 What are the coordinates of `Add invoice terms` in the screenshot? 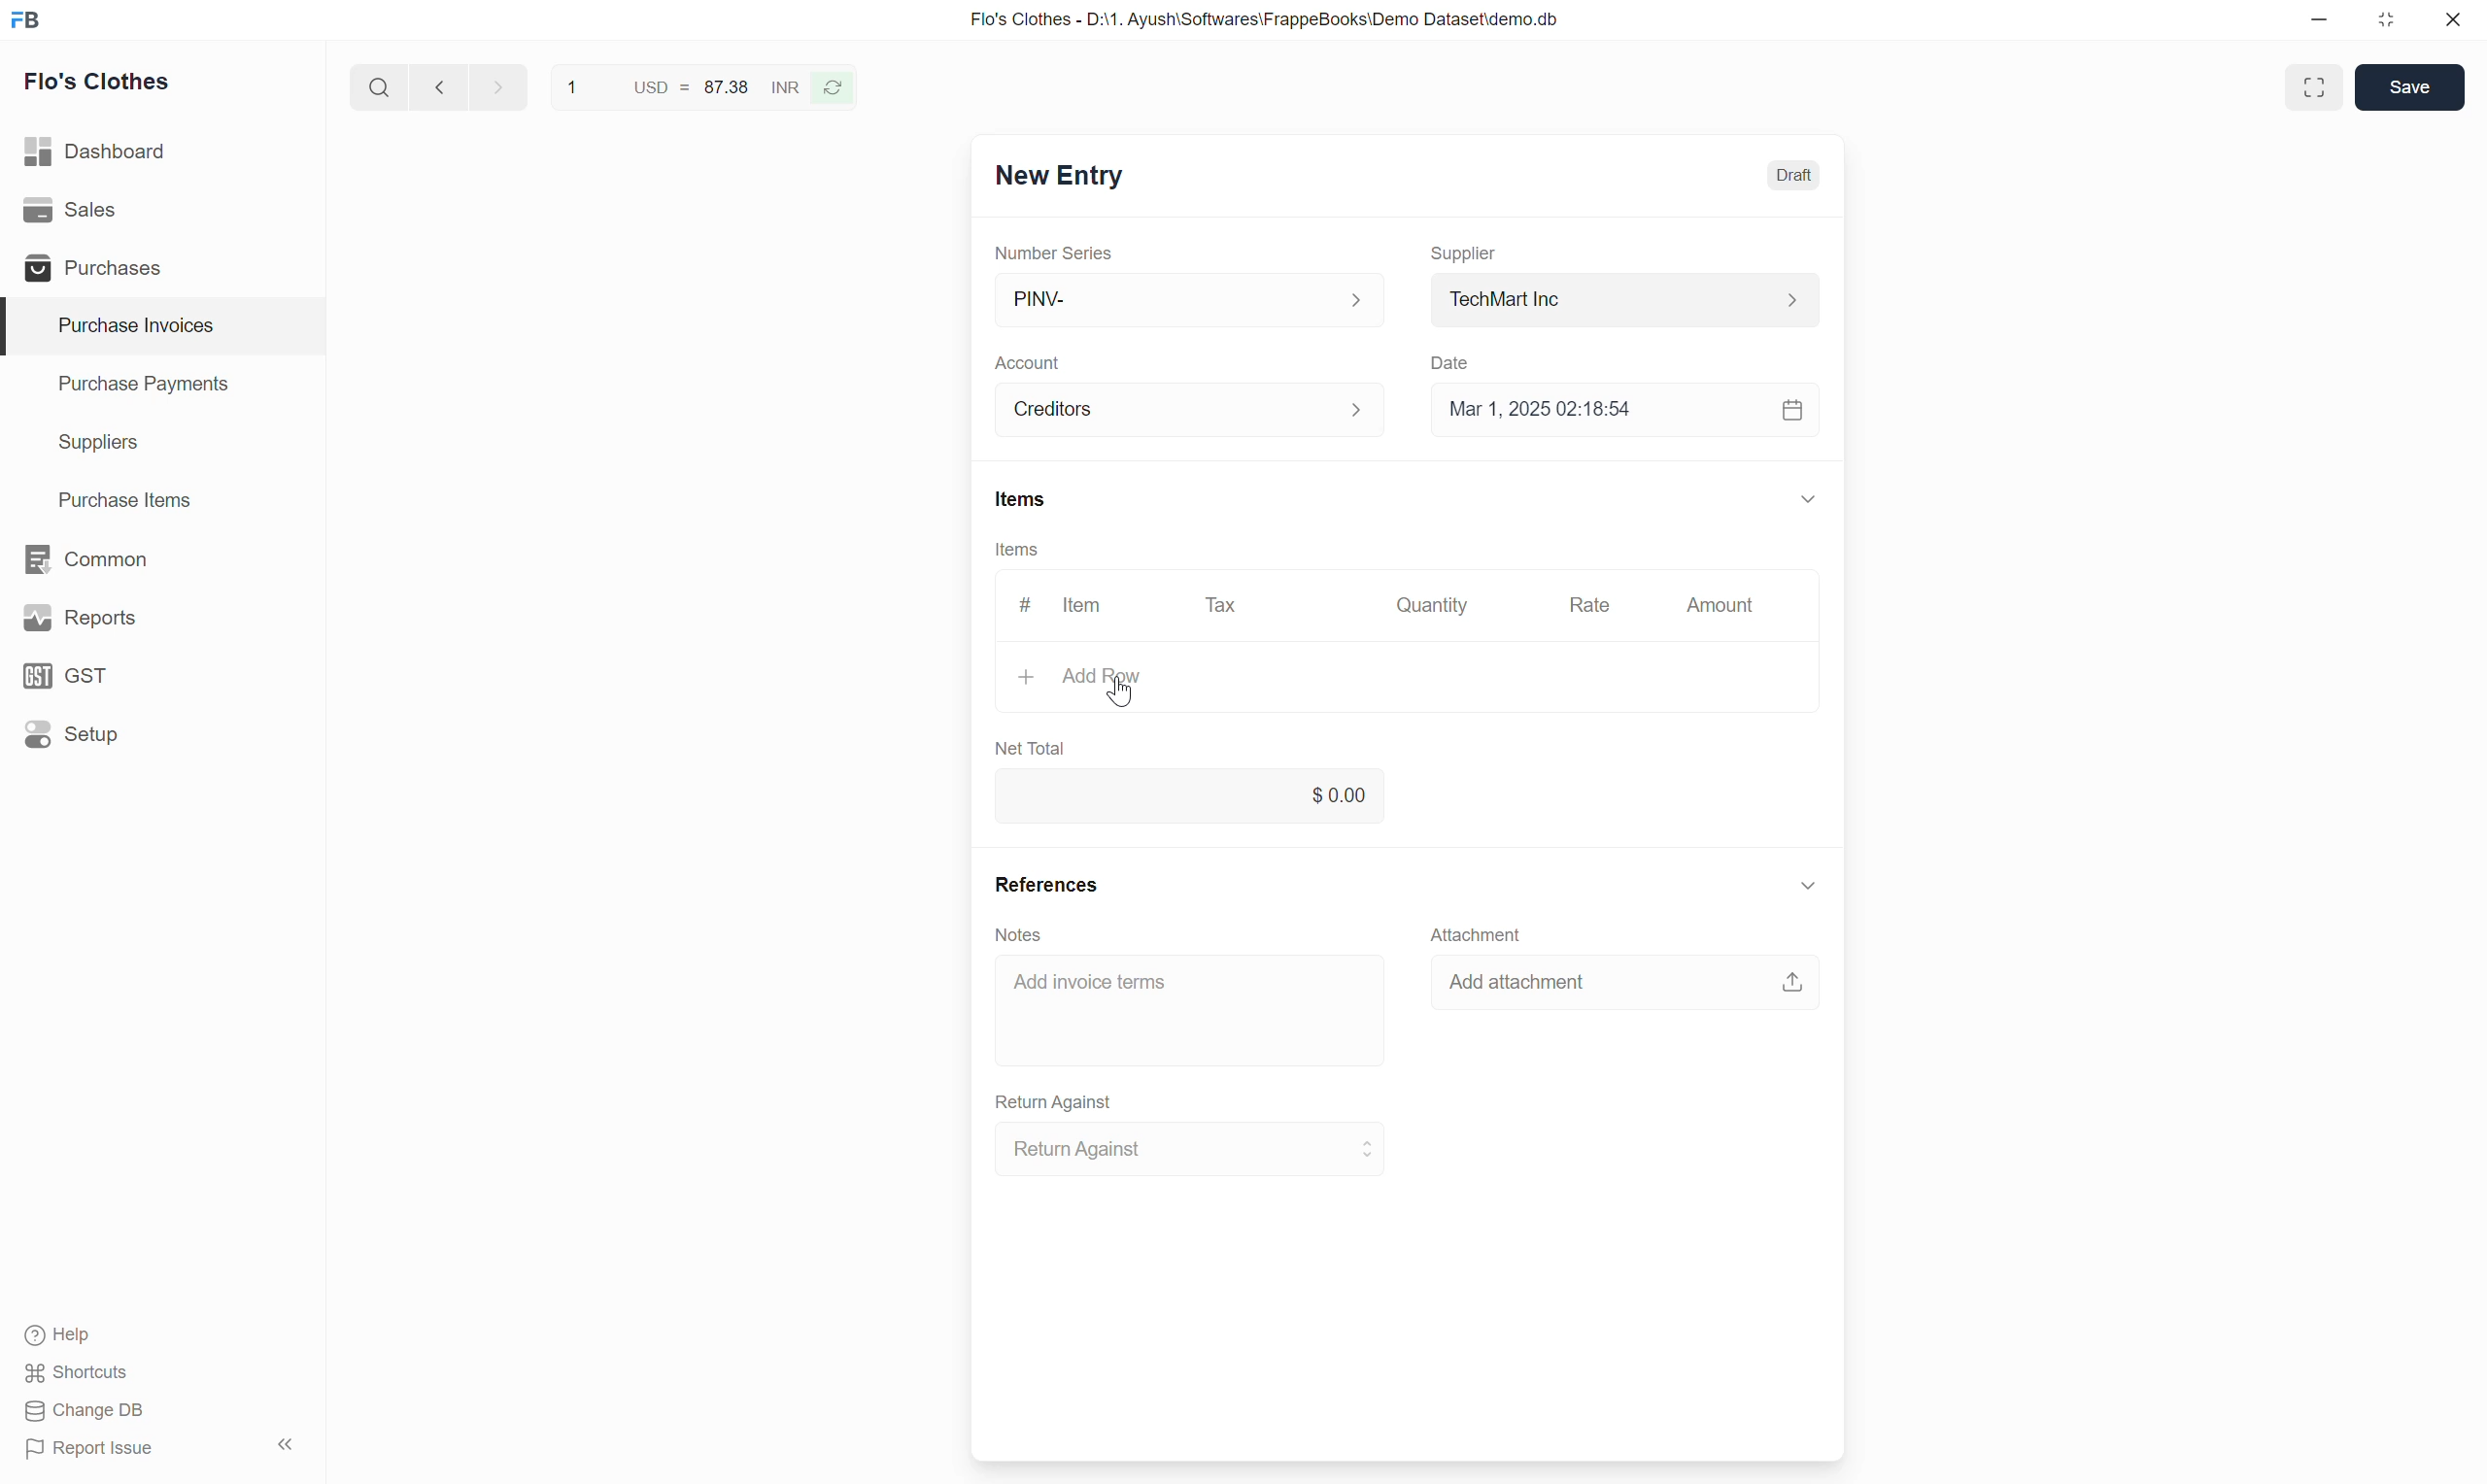 It's located at (1192, 1009).